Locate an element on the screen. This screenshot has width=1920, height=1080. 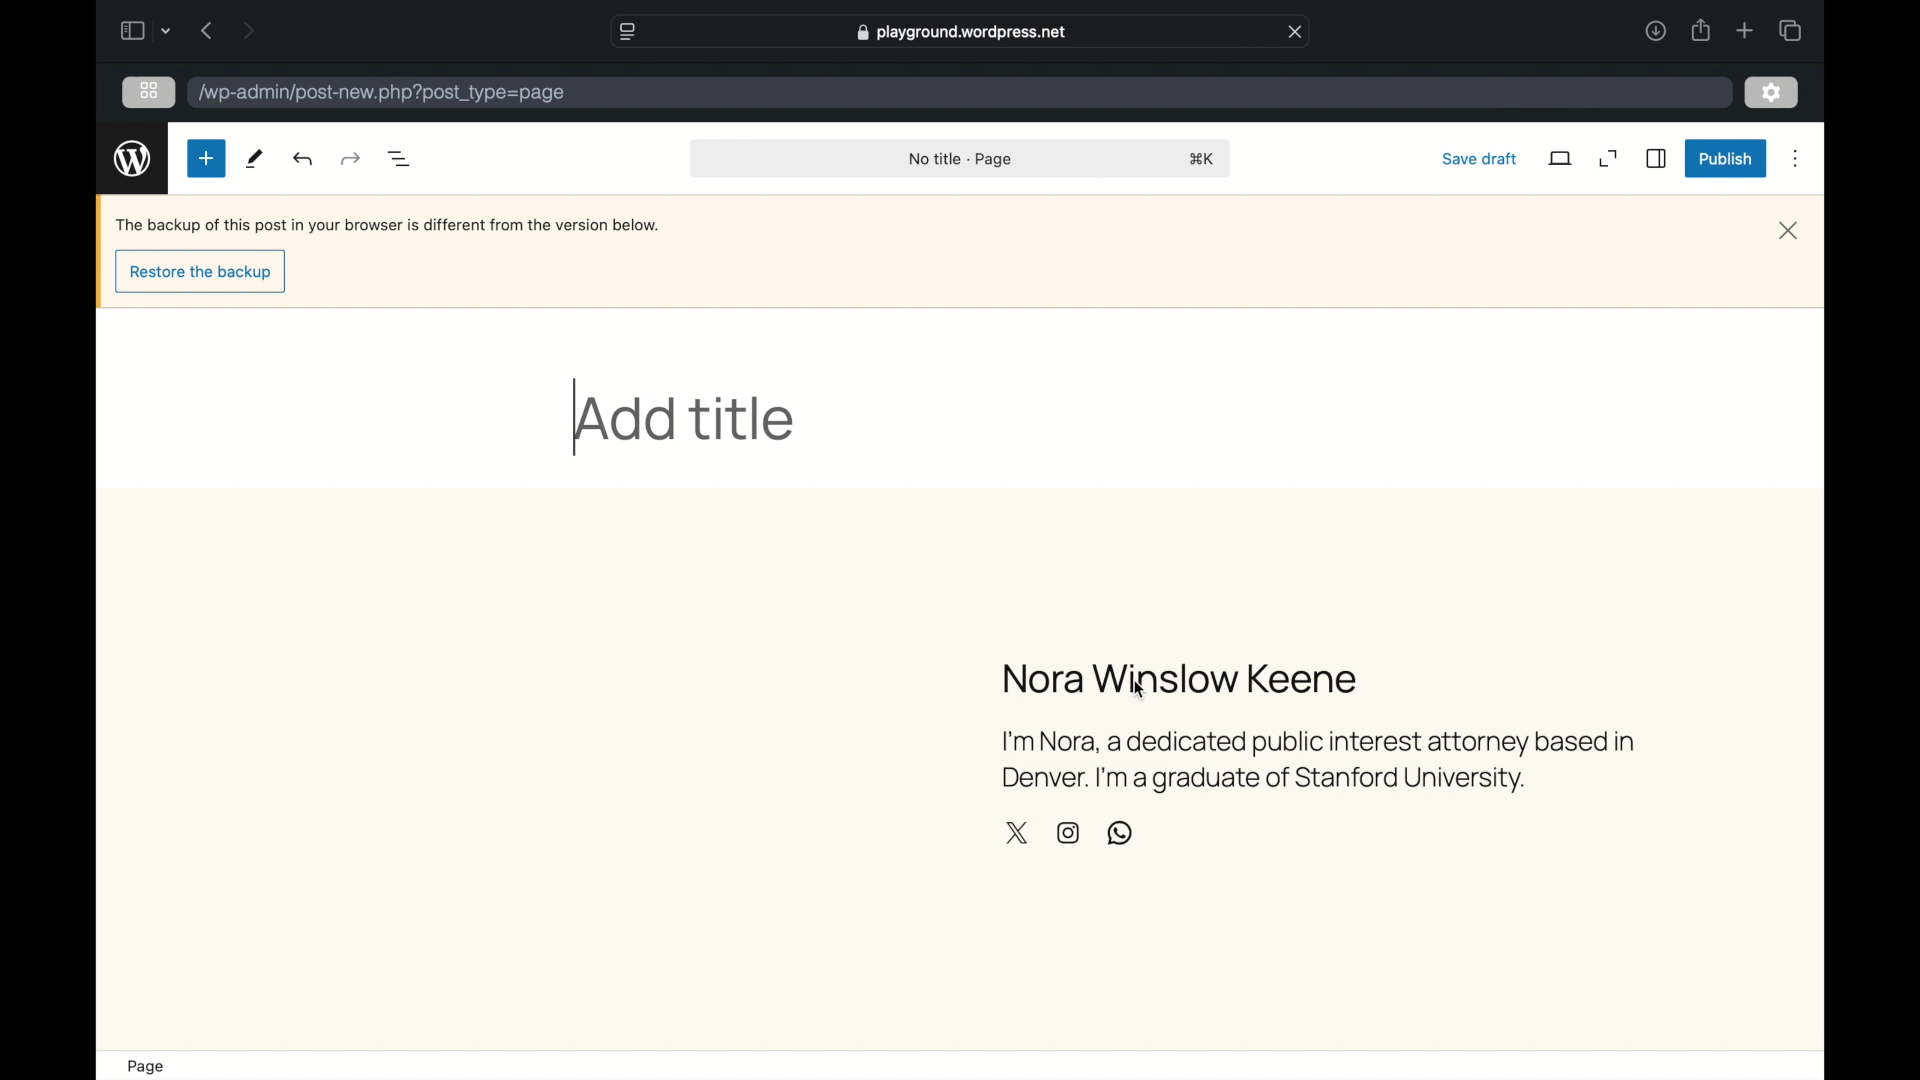
whatsapp is located at coordinates (1120, 834).